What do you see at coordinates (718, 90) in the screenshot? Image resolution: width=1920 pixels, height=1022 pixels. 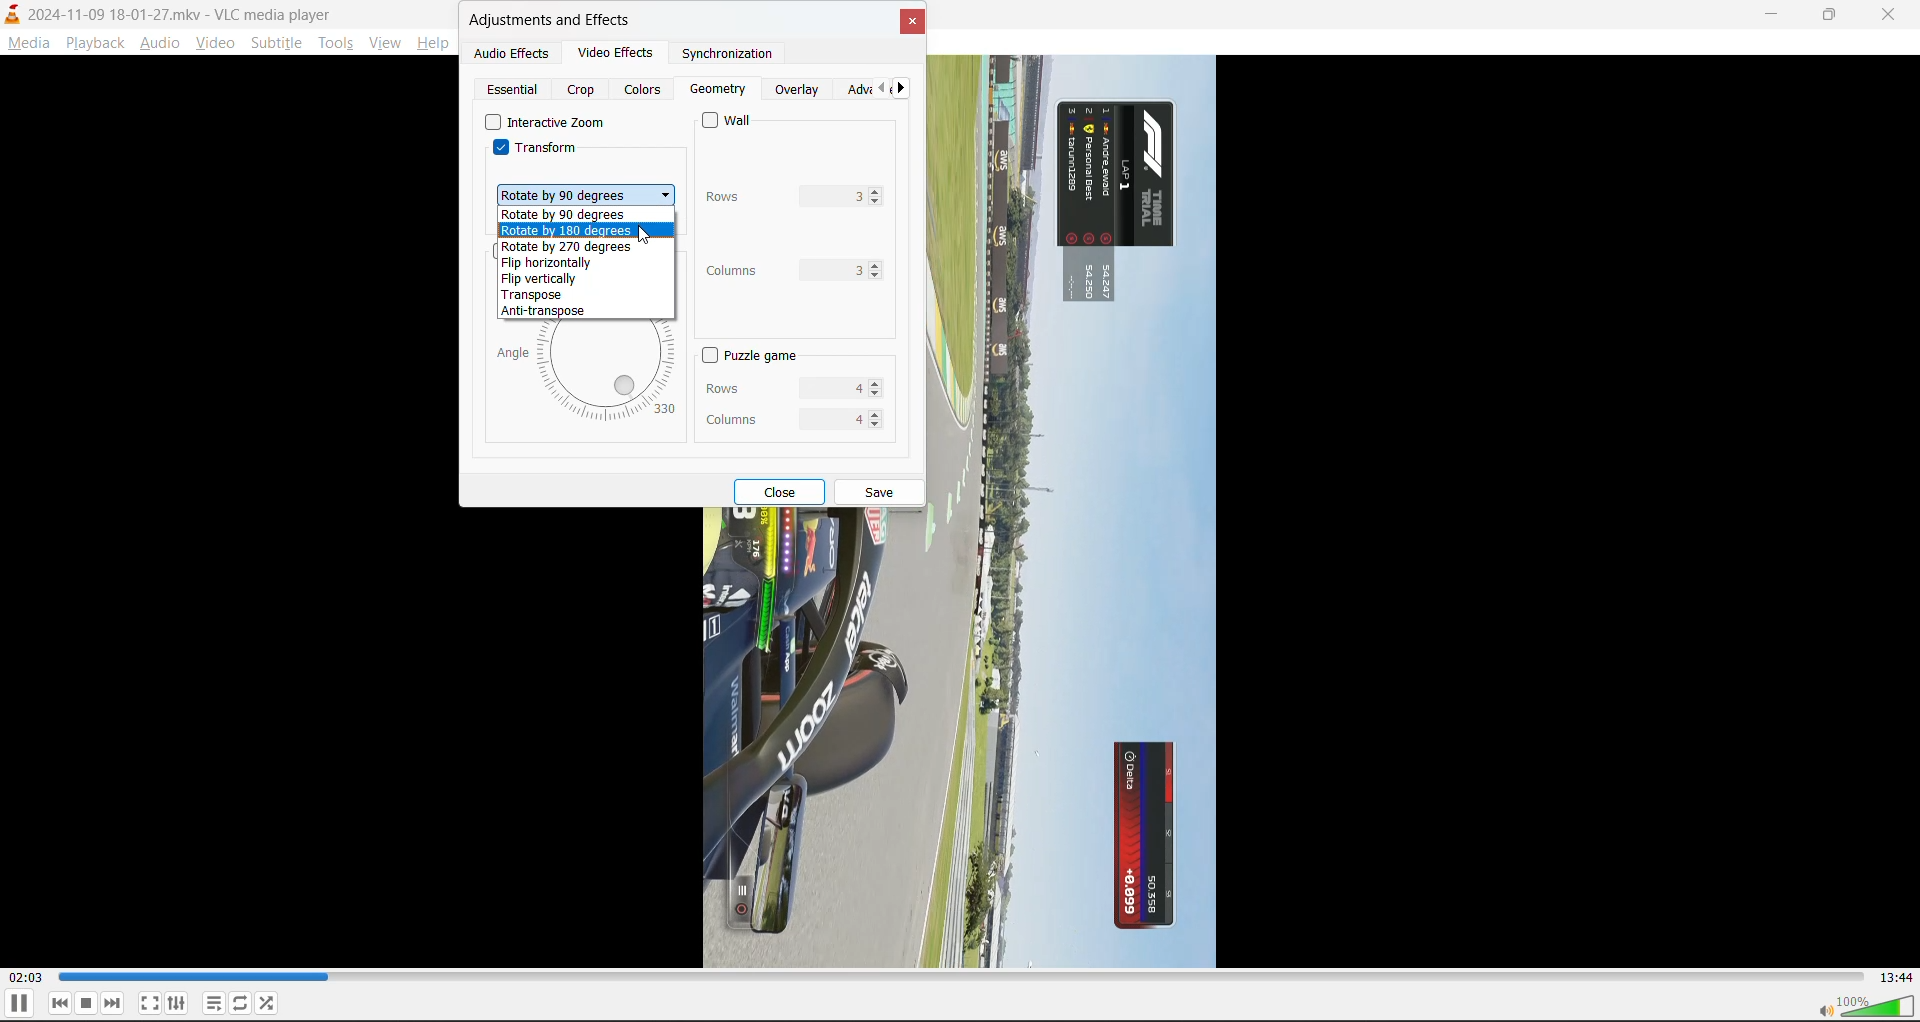 I see `Geometry` at bounding box center [718, 90].